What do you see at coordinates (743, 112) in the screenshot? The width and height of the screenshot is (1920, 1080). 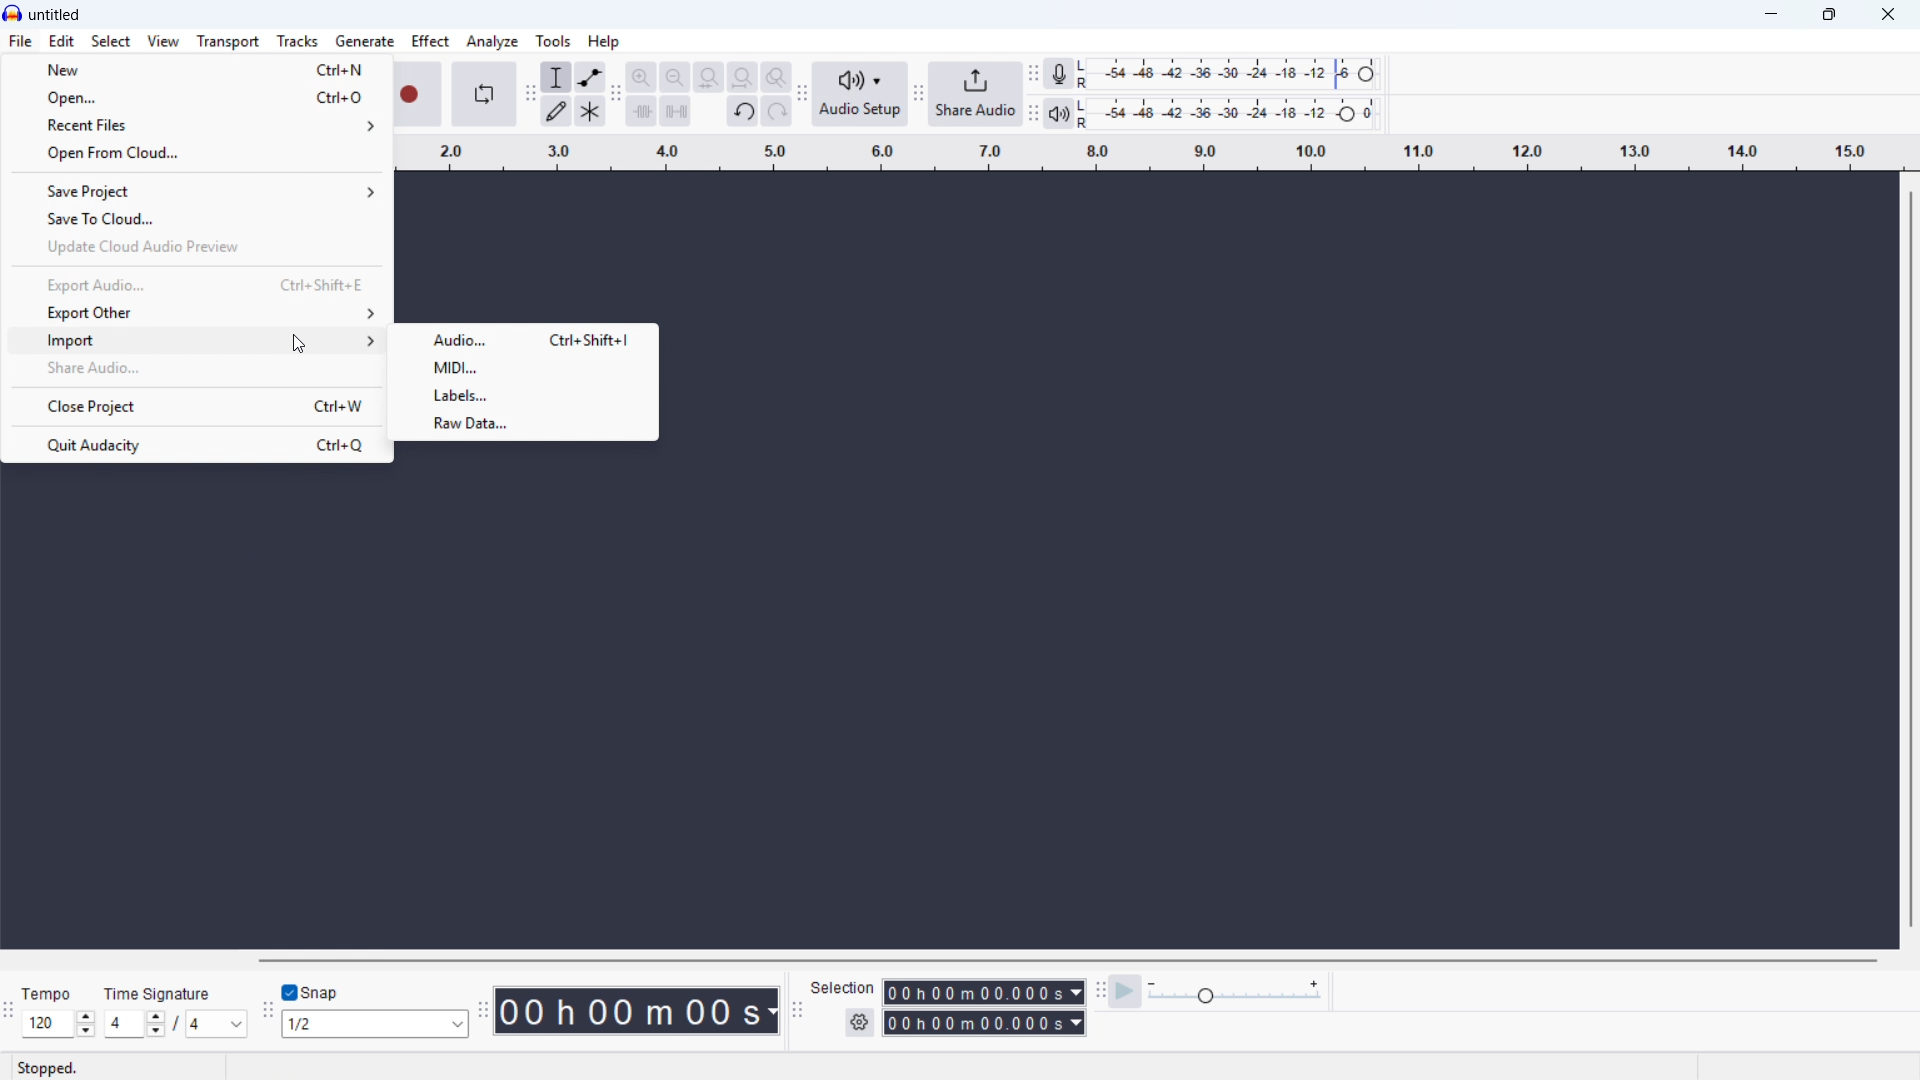 I see `Undo` at bounding box center [743, 112].